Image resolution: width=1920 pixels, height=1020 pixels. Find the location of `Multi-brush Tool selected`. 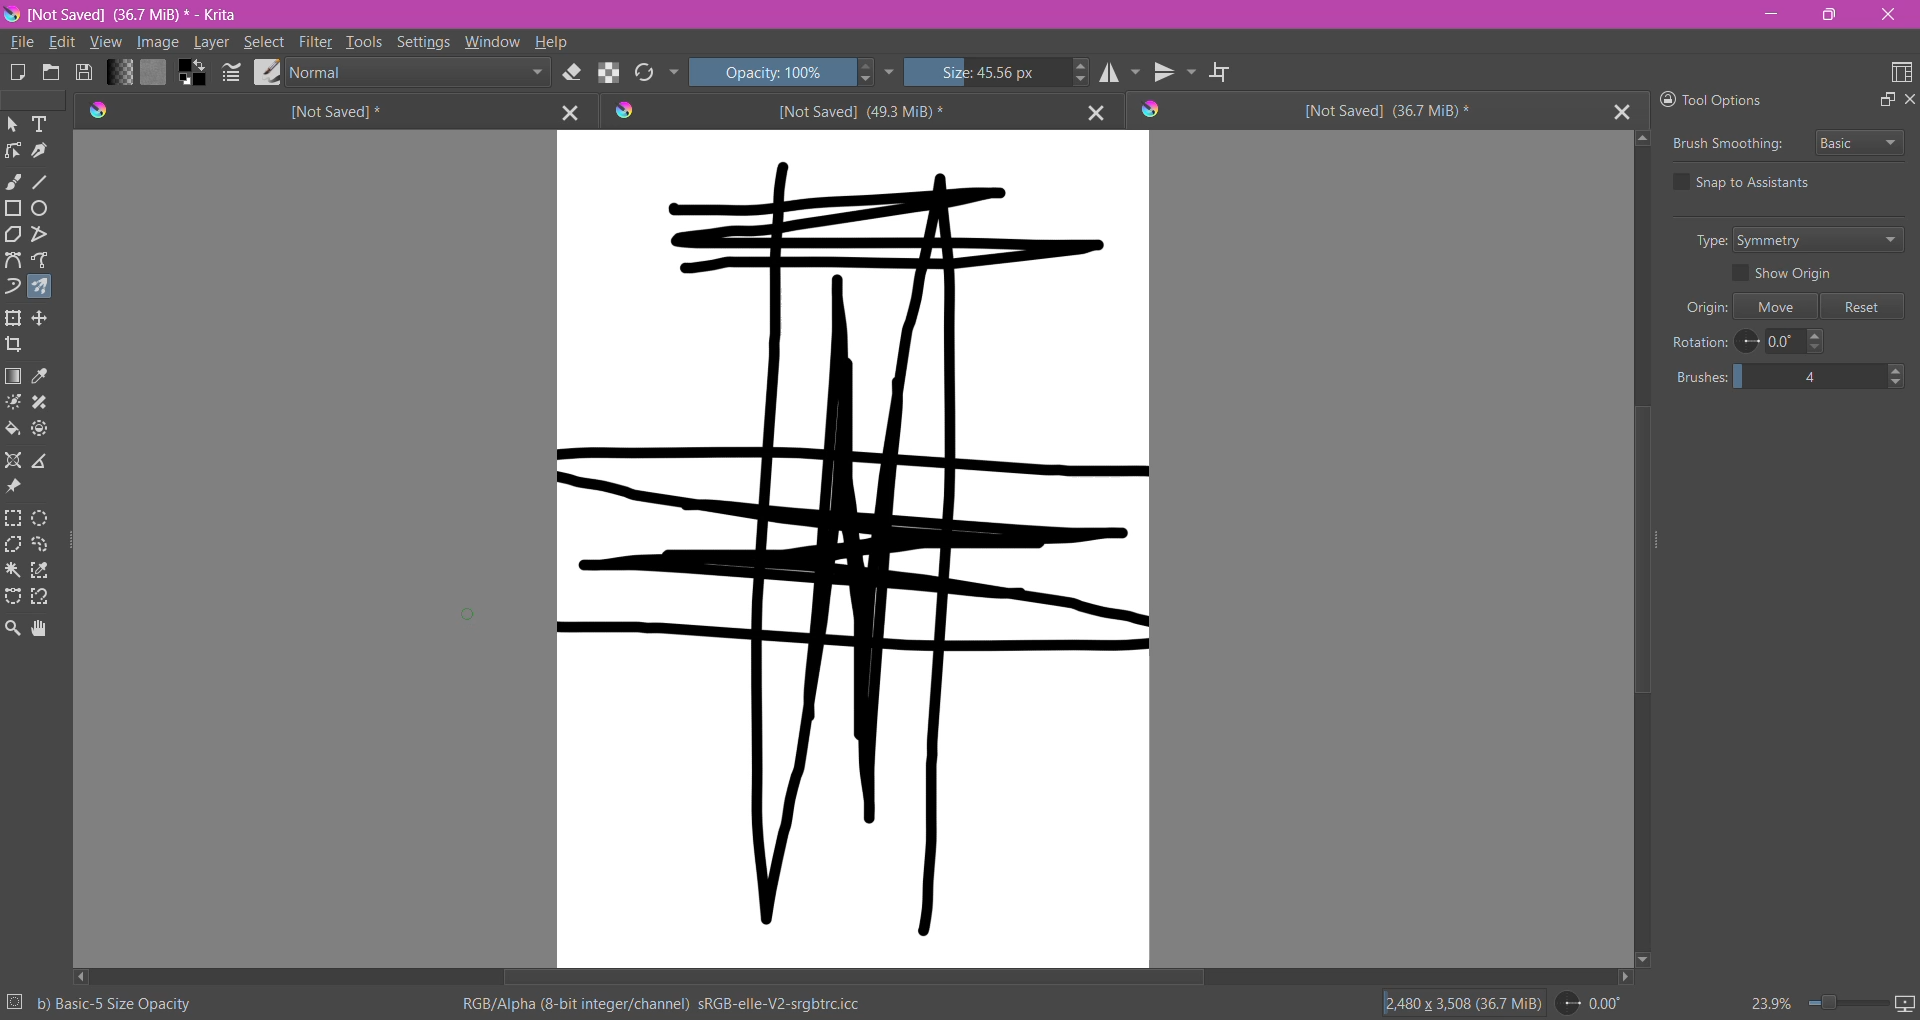

Multi-brush Tool selected is located at coordinates (37, 288).